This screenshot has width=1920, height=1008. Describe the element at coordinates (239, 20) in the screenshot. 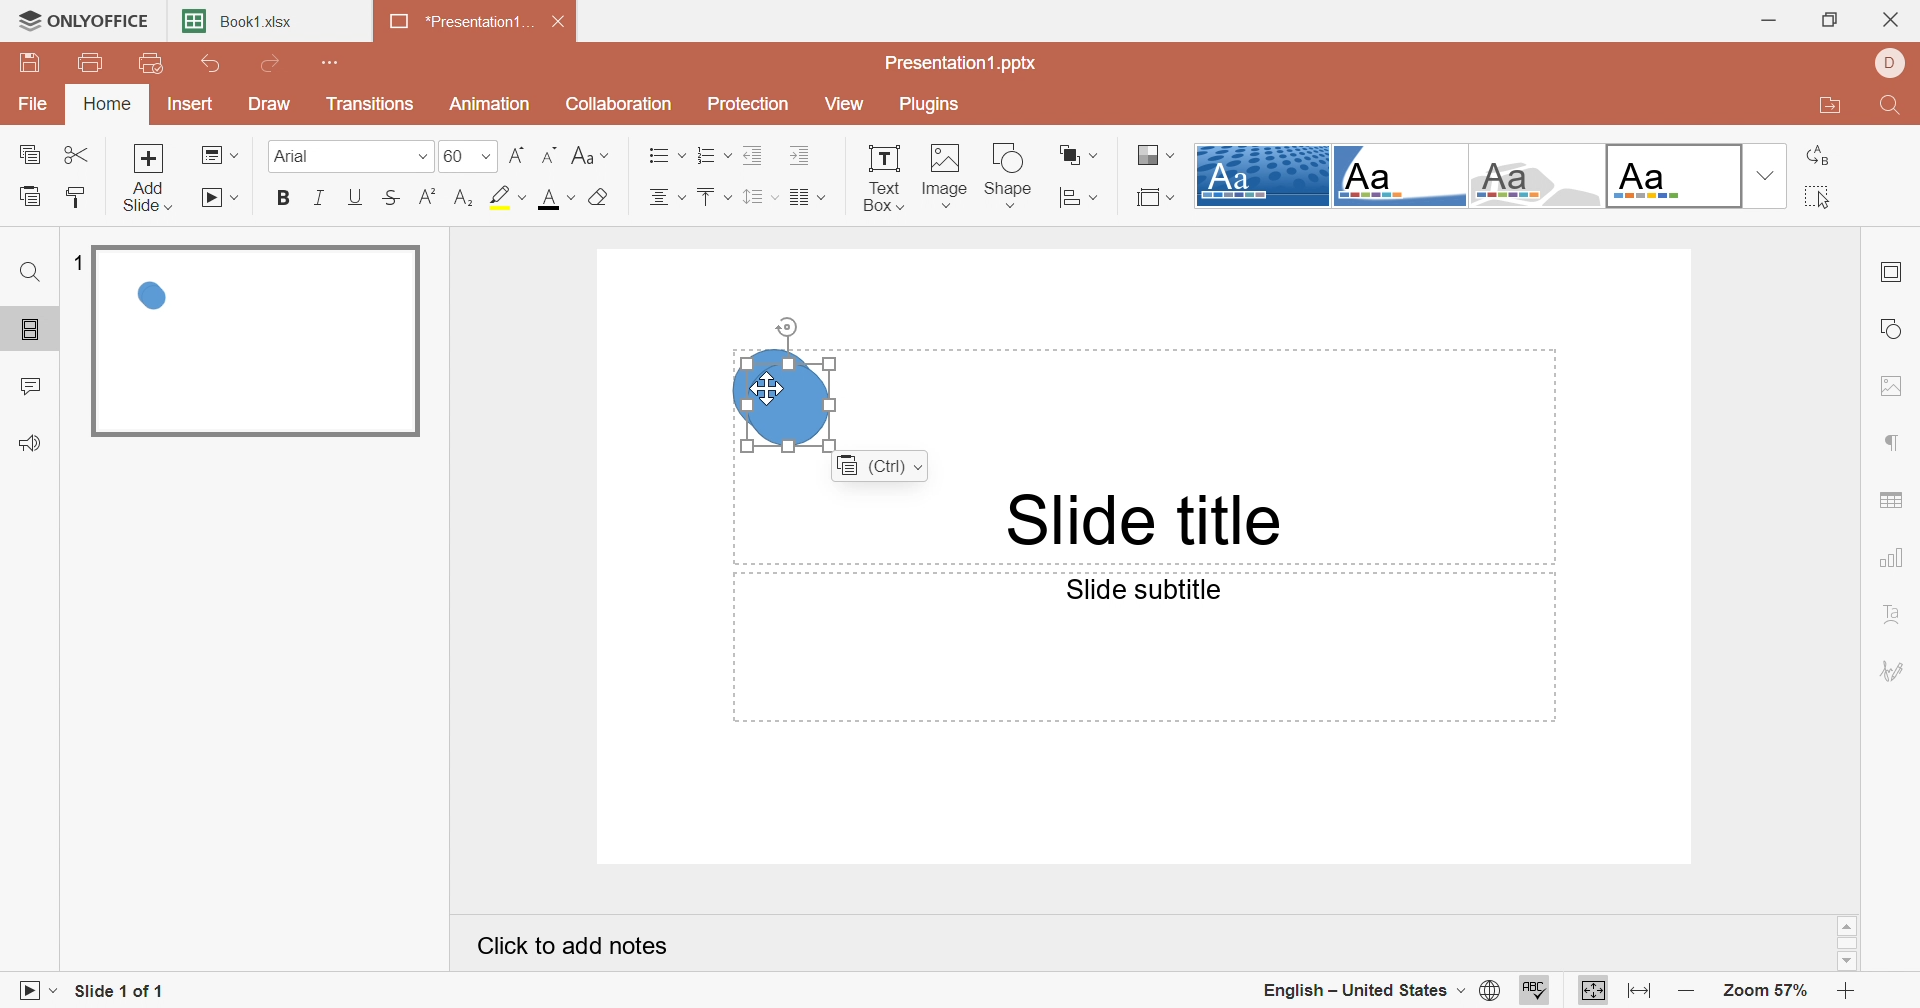

I see `Book1.xlsx` at that location.